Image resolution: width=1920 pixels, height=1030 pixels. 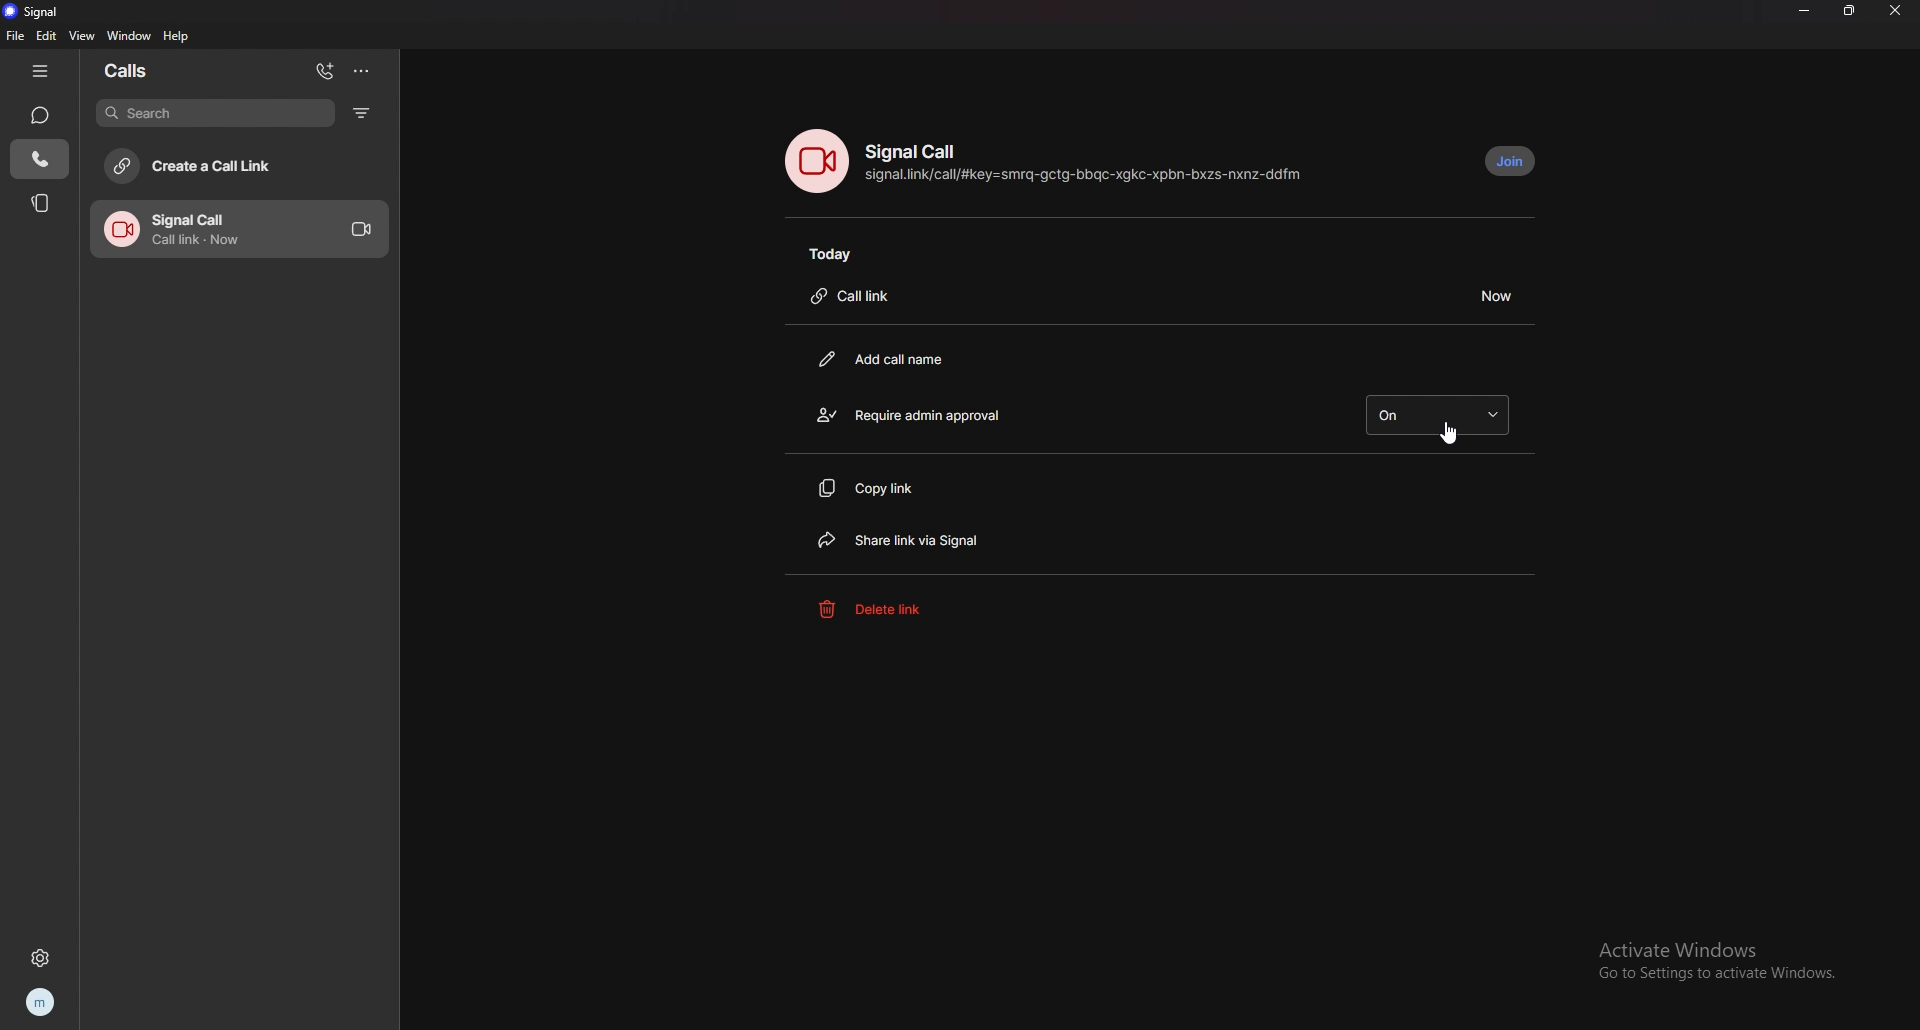 I want to click on options, so click(x=360, y=71).